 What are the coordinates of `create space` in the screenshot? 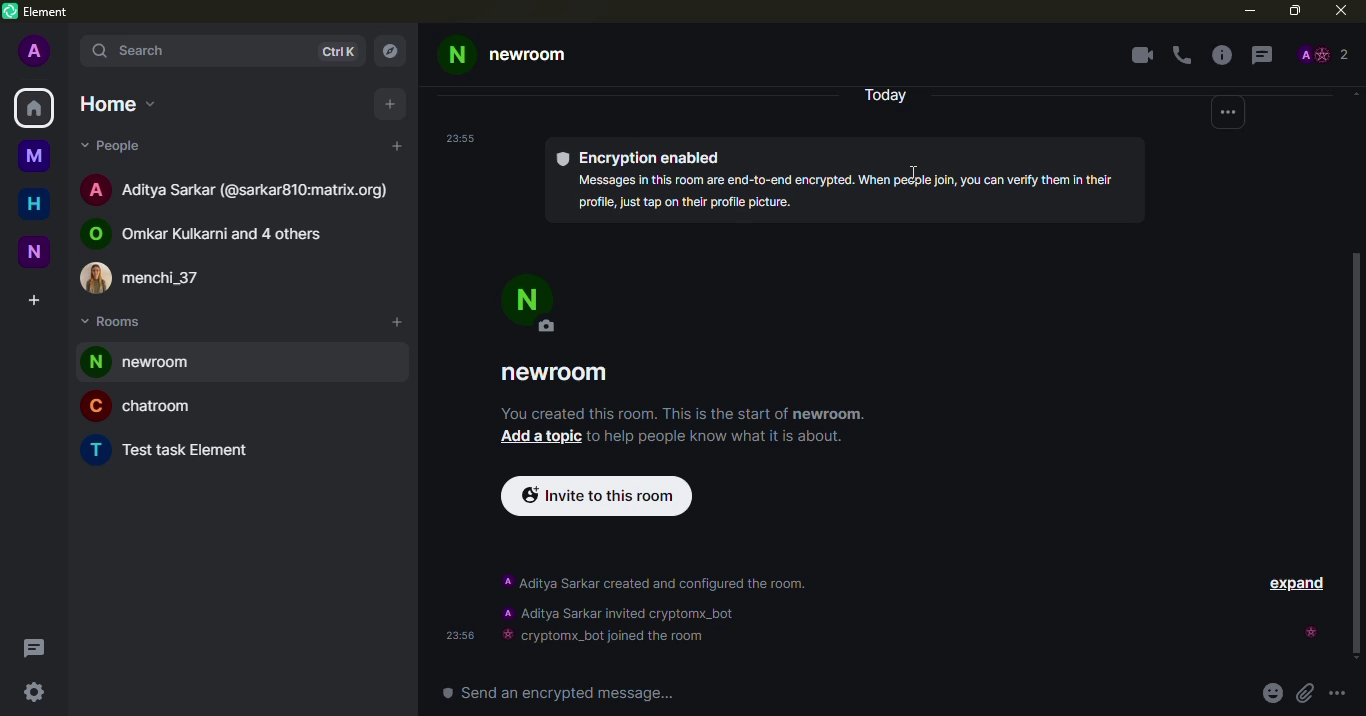 It's located at (37, 300).